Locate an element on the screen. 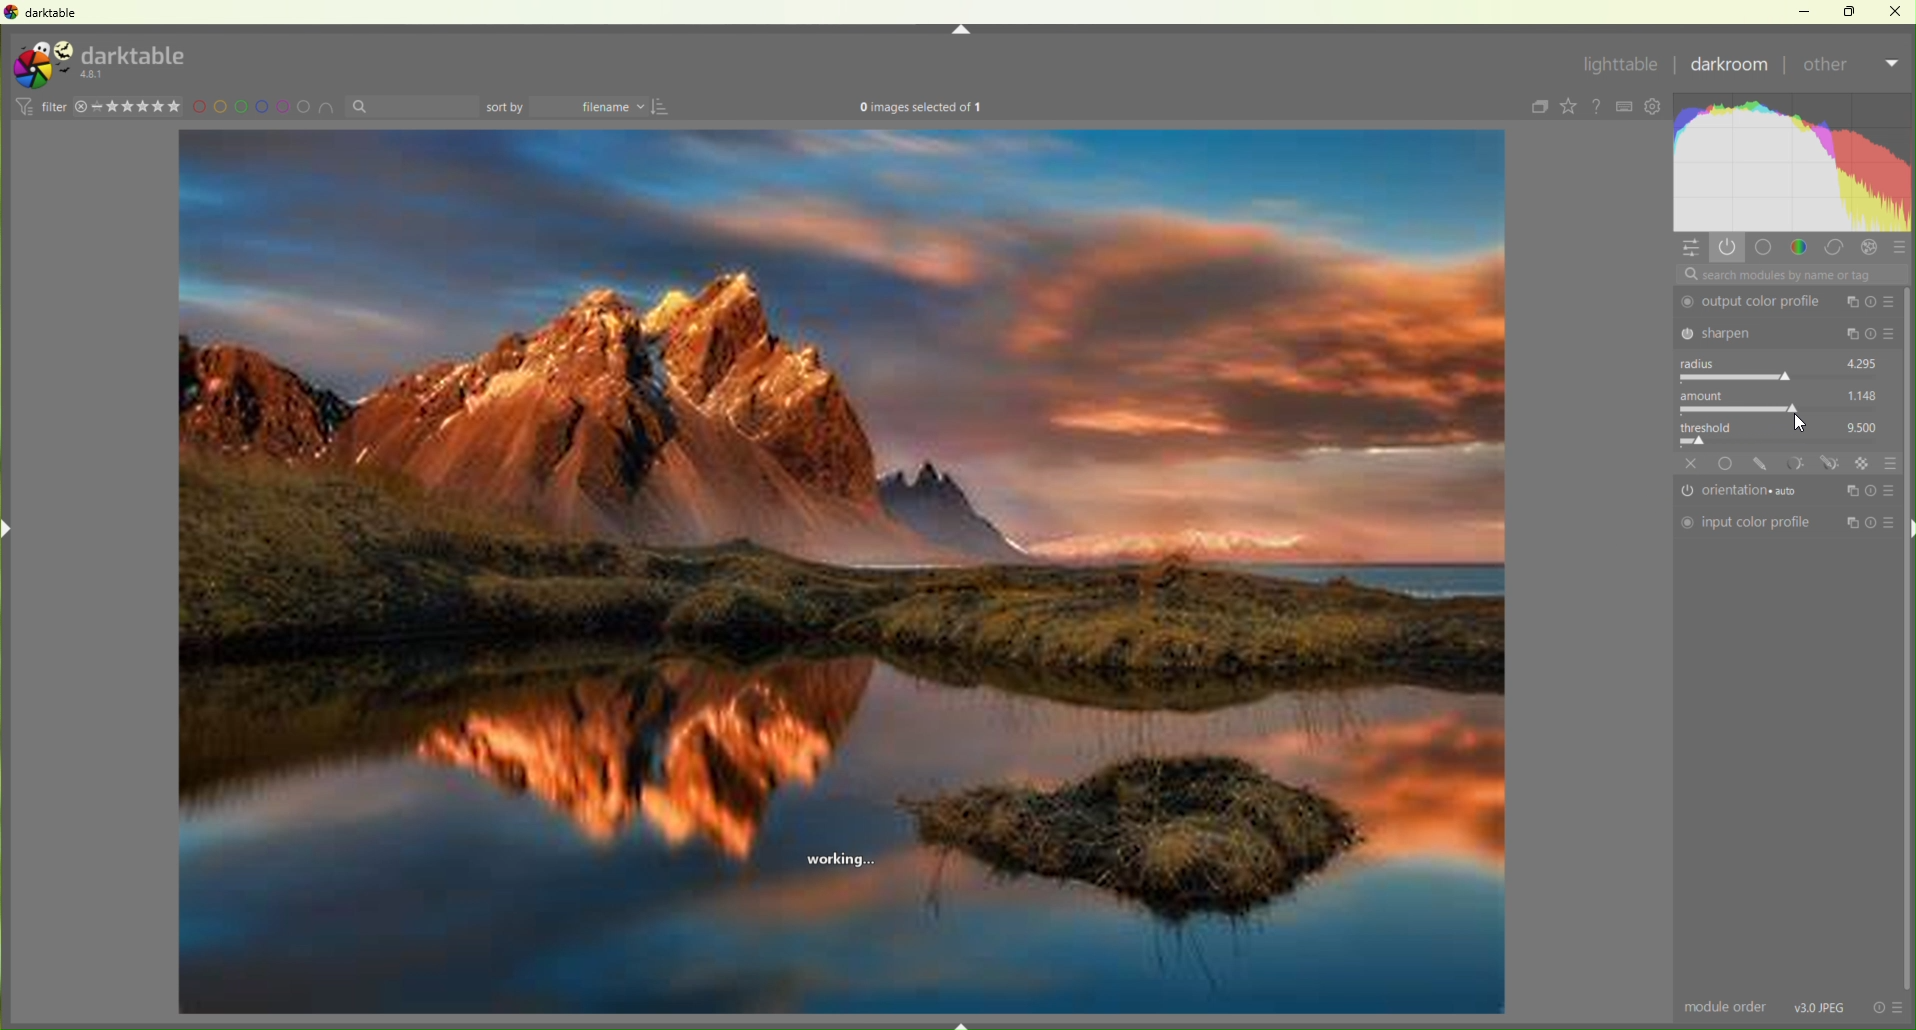  lighttable is located at coordinates (1619, 68).